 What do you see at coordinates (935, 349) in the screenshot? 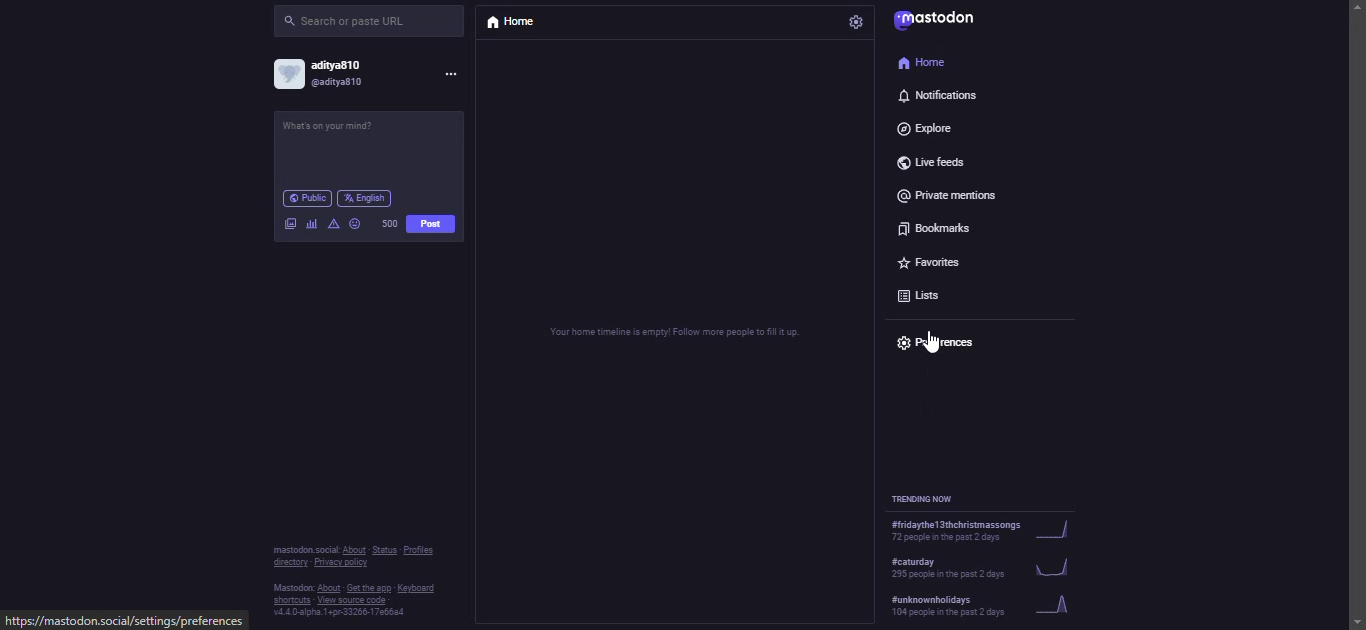
I see `cursor` at bounding box center [935, 349].